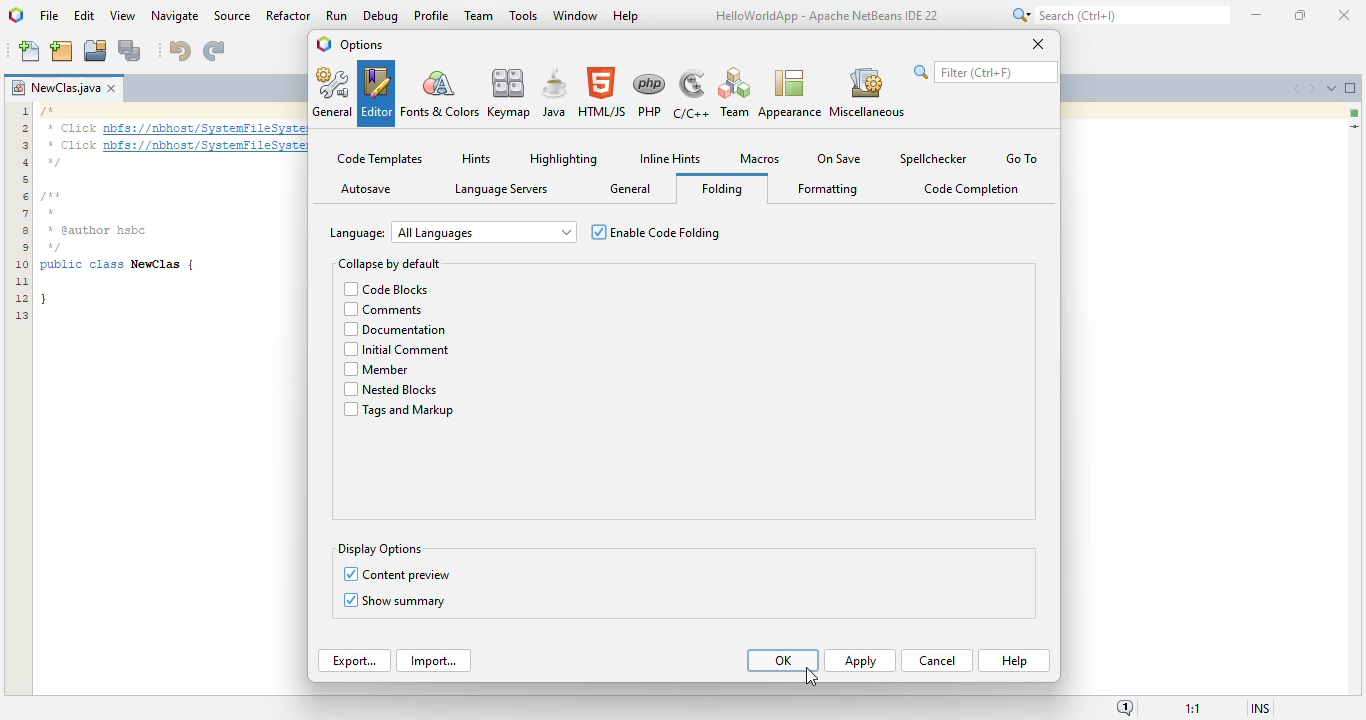 The image size is (1366, 720). Describe the element at coordinates (336, 15) in the screenshot. I see `run` at that location.